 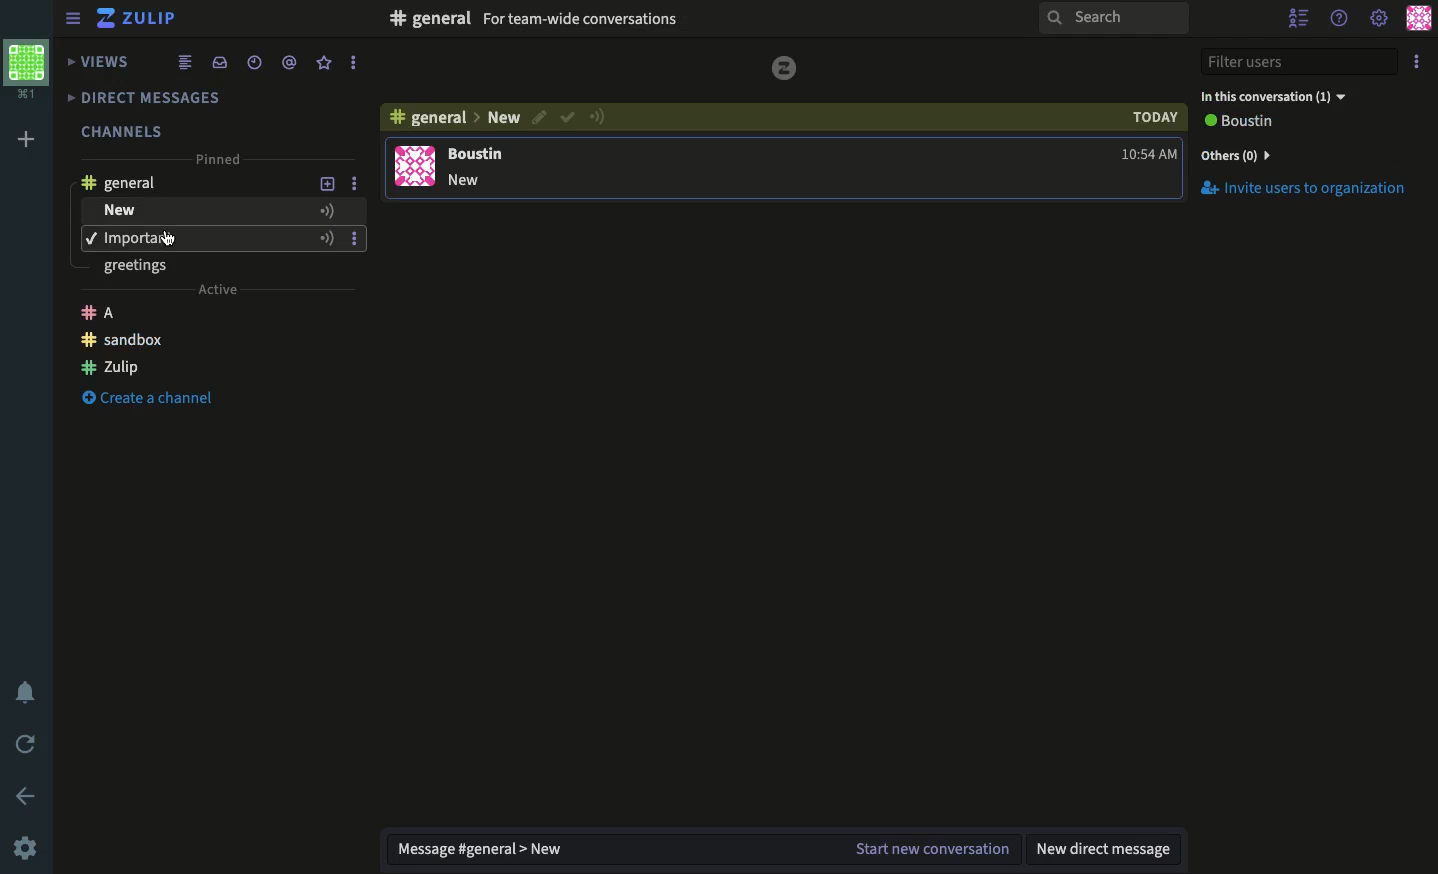 I want to click on Channels, so click(x=124, y=127).